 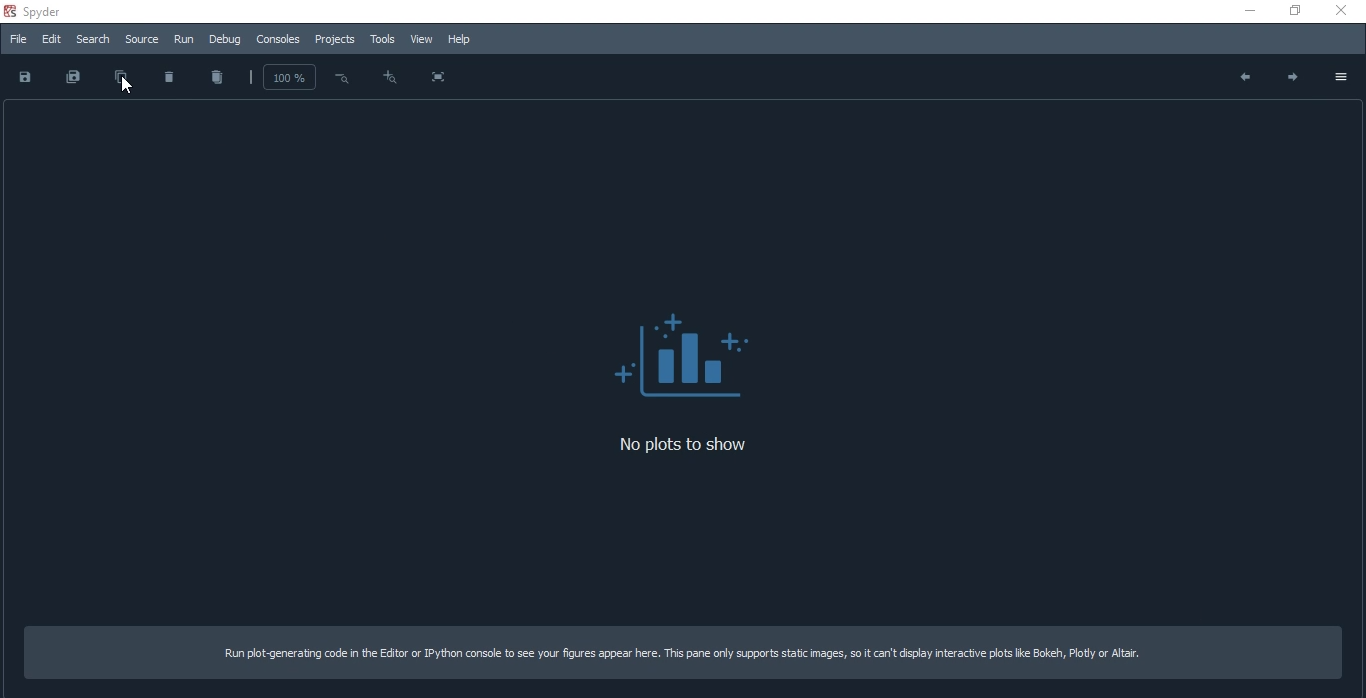 I want to click on restore, so click(x=1291, y=11).